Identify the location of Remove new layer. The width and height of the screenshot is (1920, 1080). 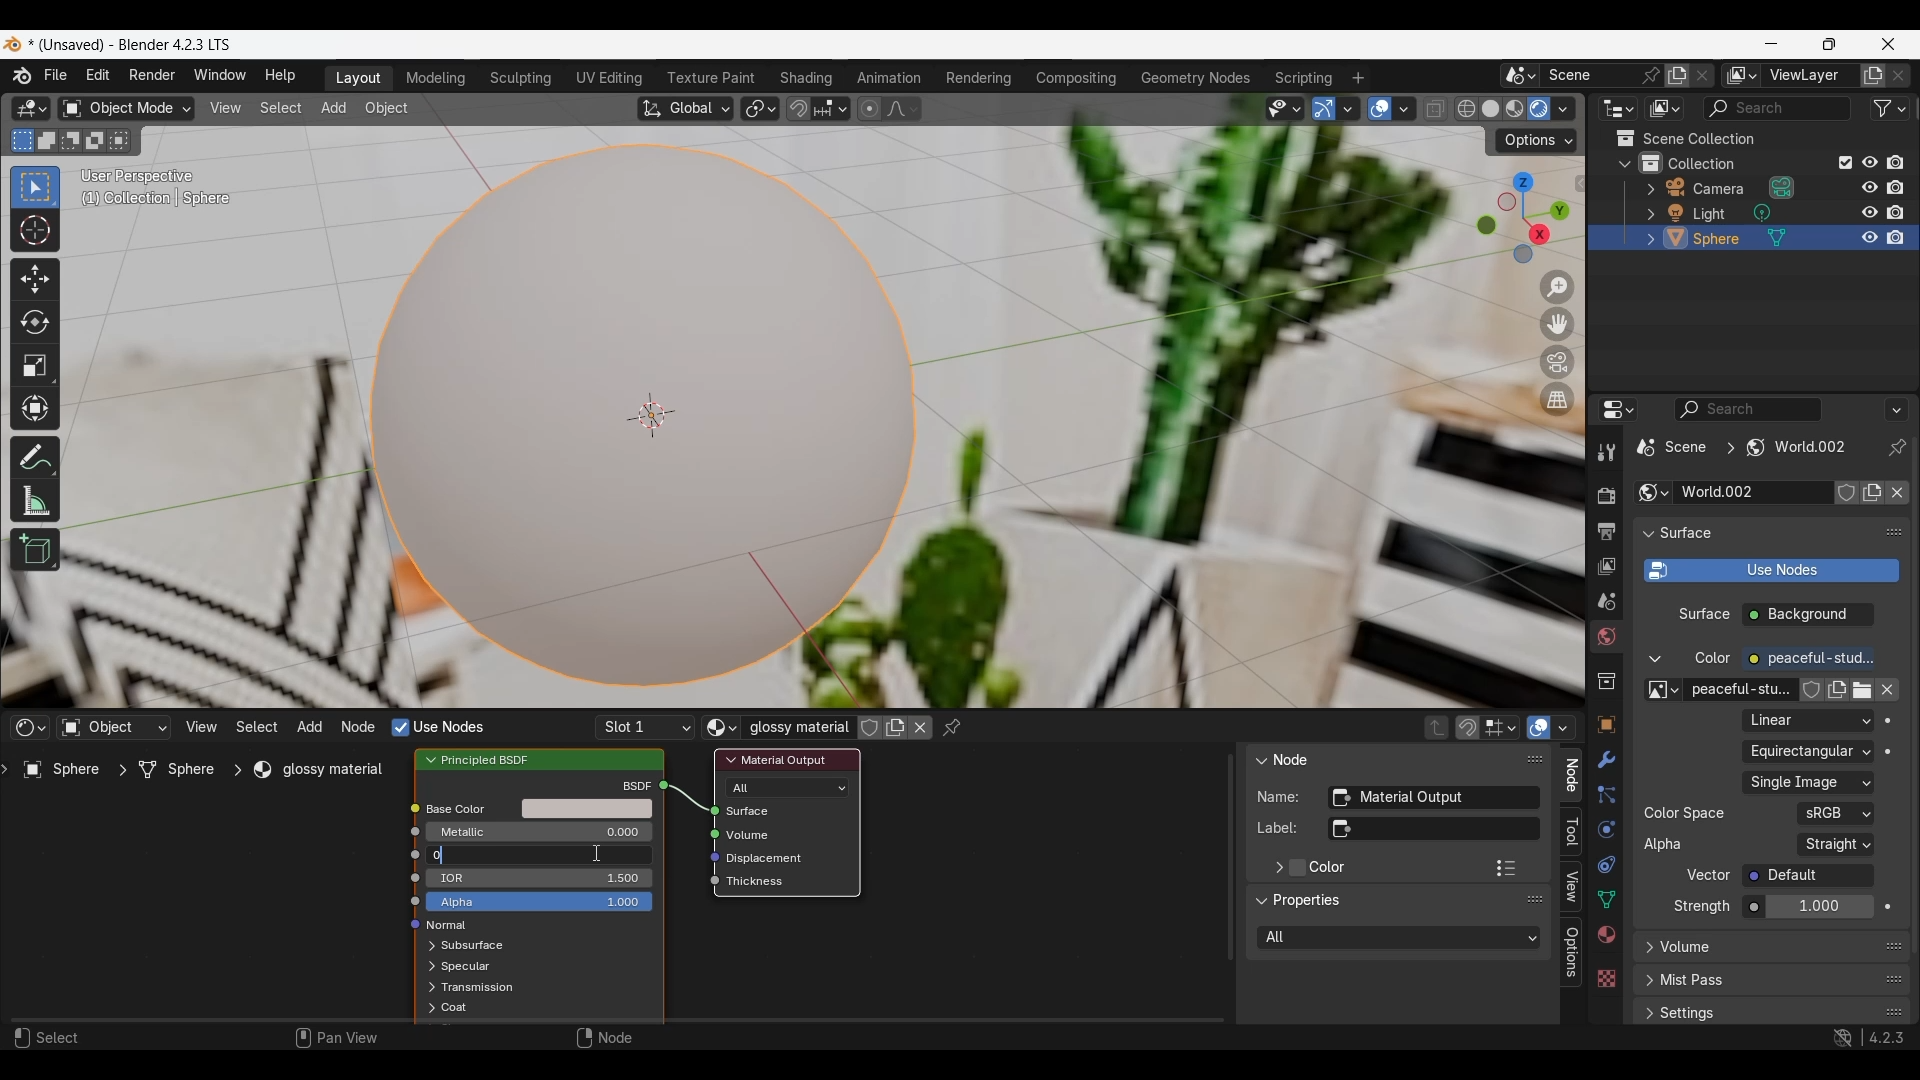
(1899, 76).